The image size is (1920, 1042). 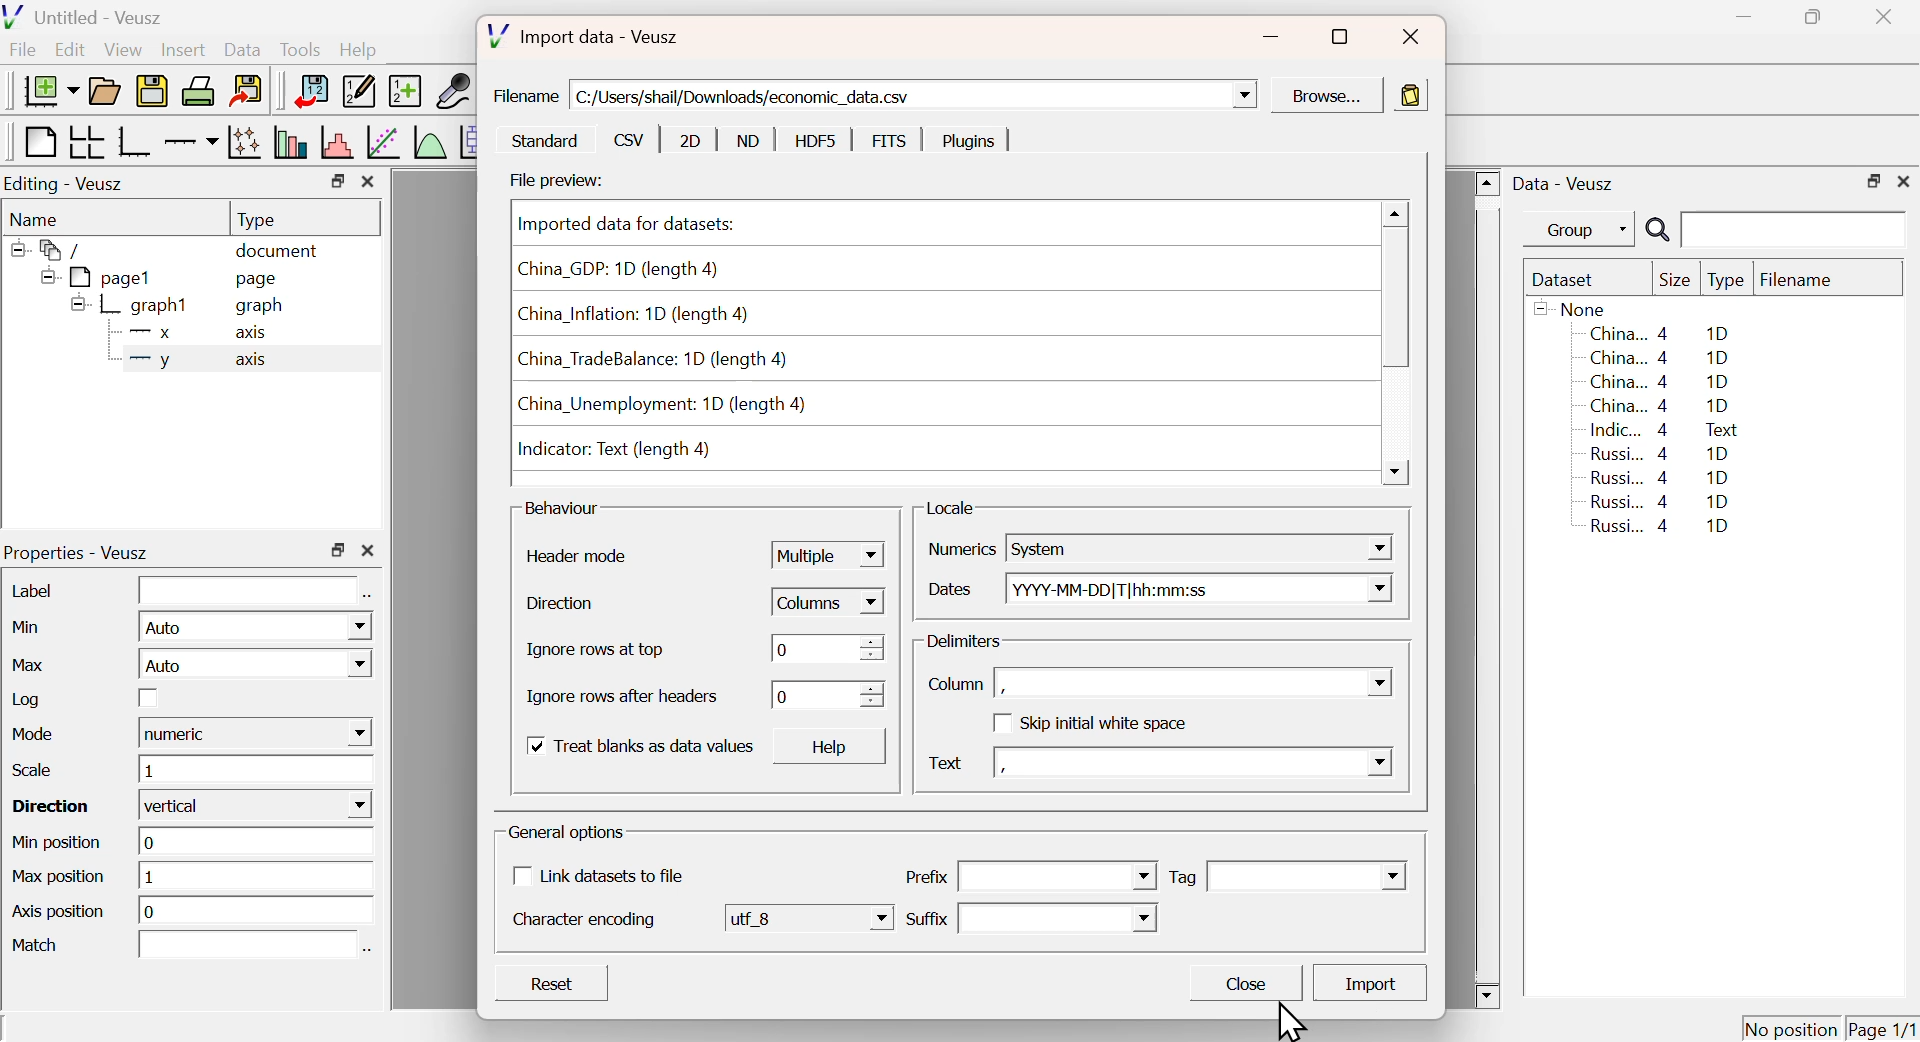 What do you see at coordinates (255, 665) in the screenshot?
I see `Auto` at bounding box center [255, 665].